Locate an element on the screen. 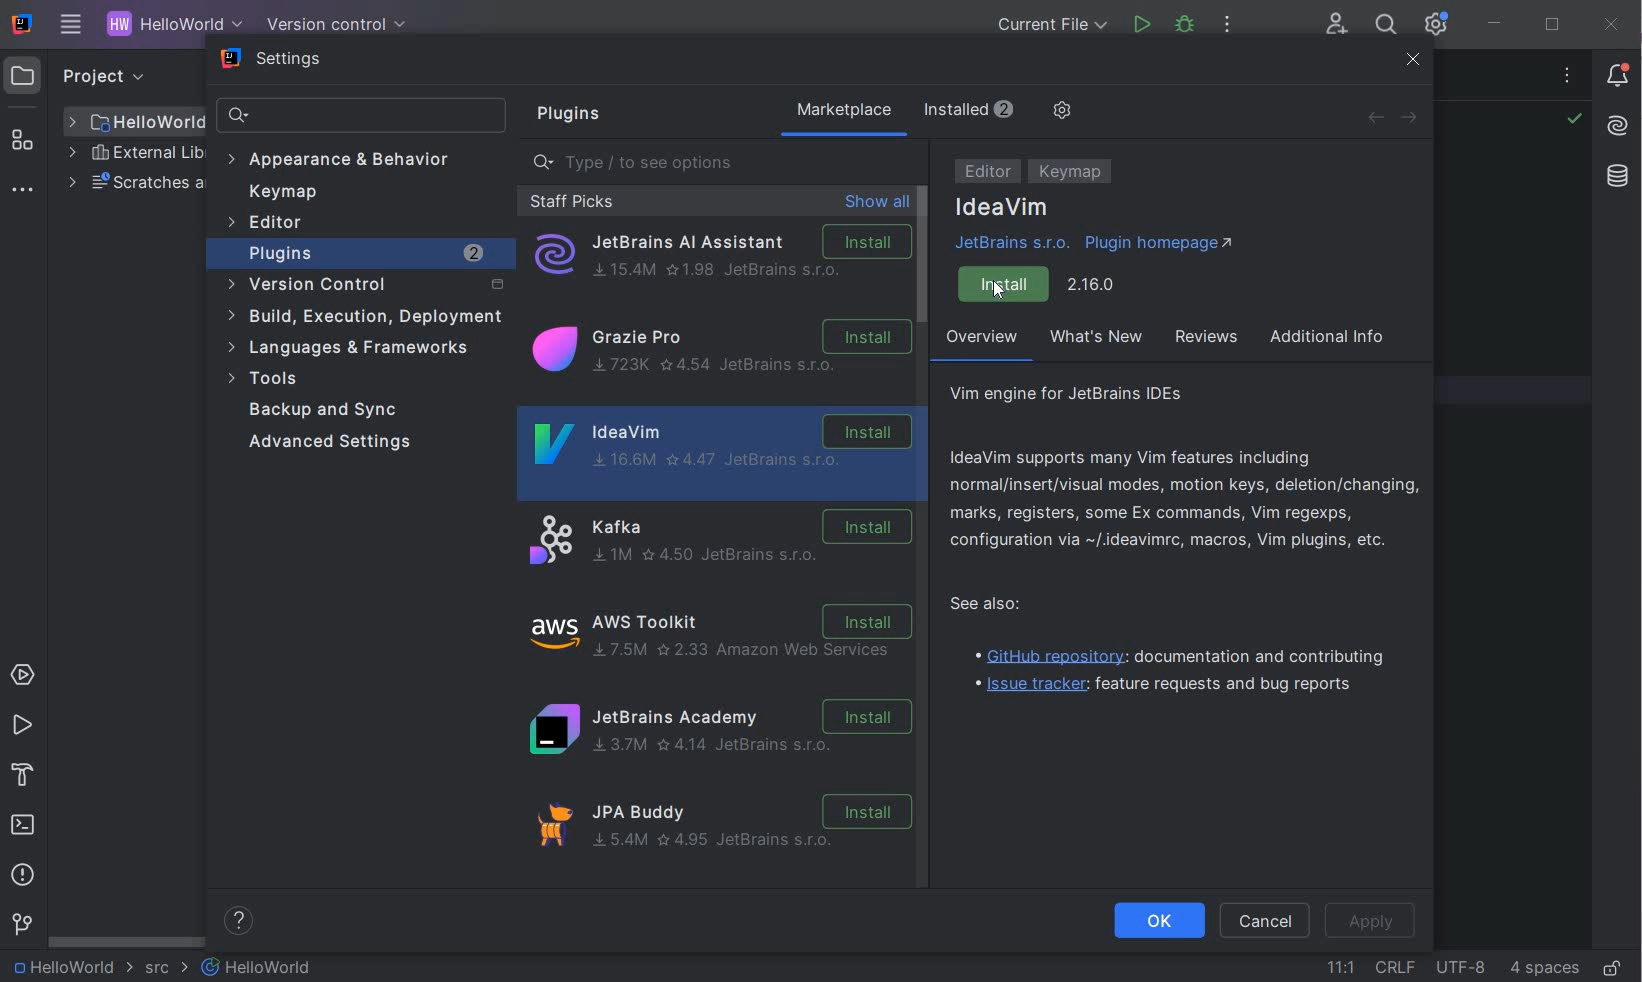 The width and height of the screenshot is (1642, 982). Issue tracker is located at coordinates (1158, 686).